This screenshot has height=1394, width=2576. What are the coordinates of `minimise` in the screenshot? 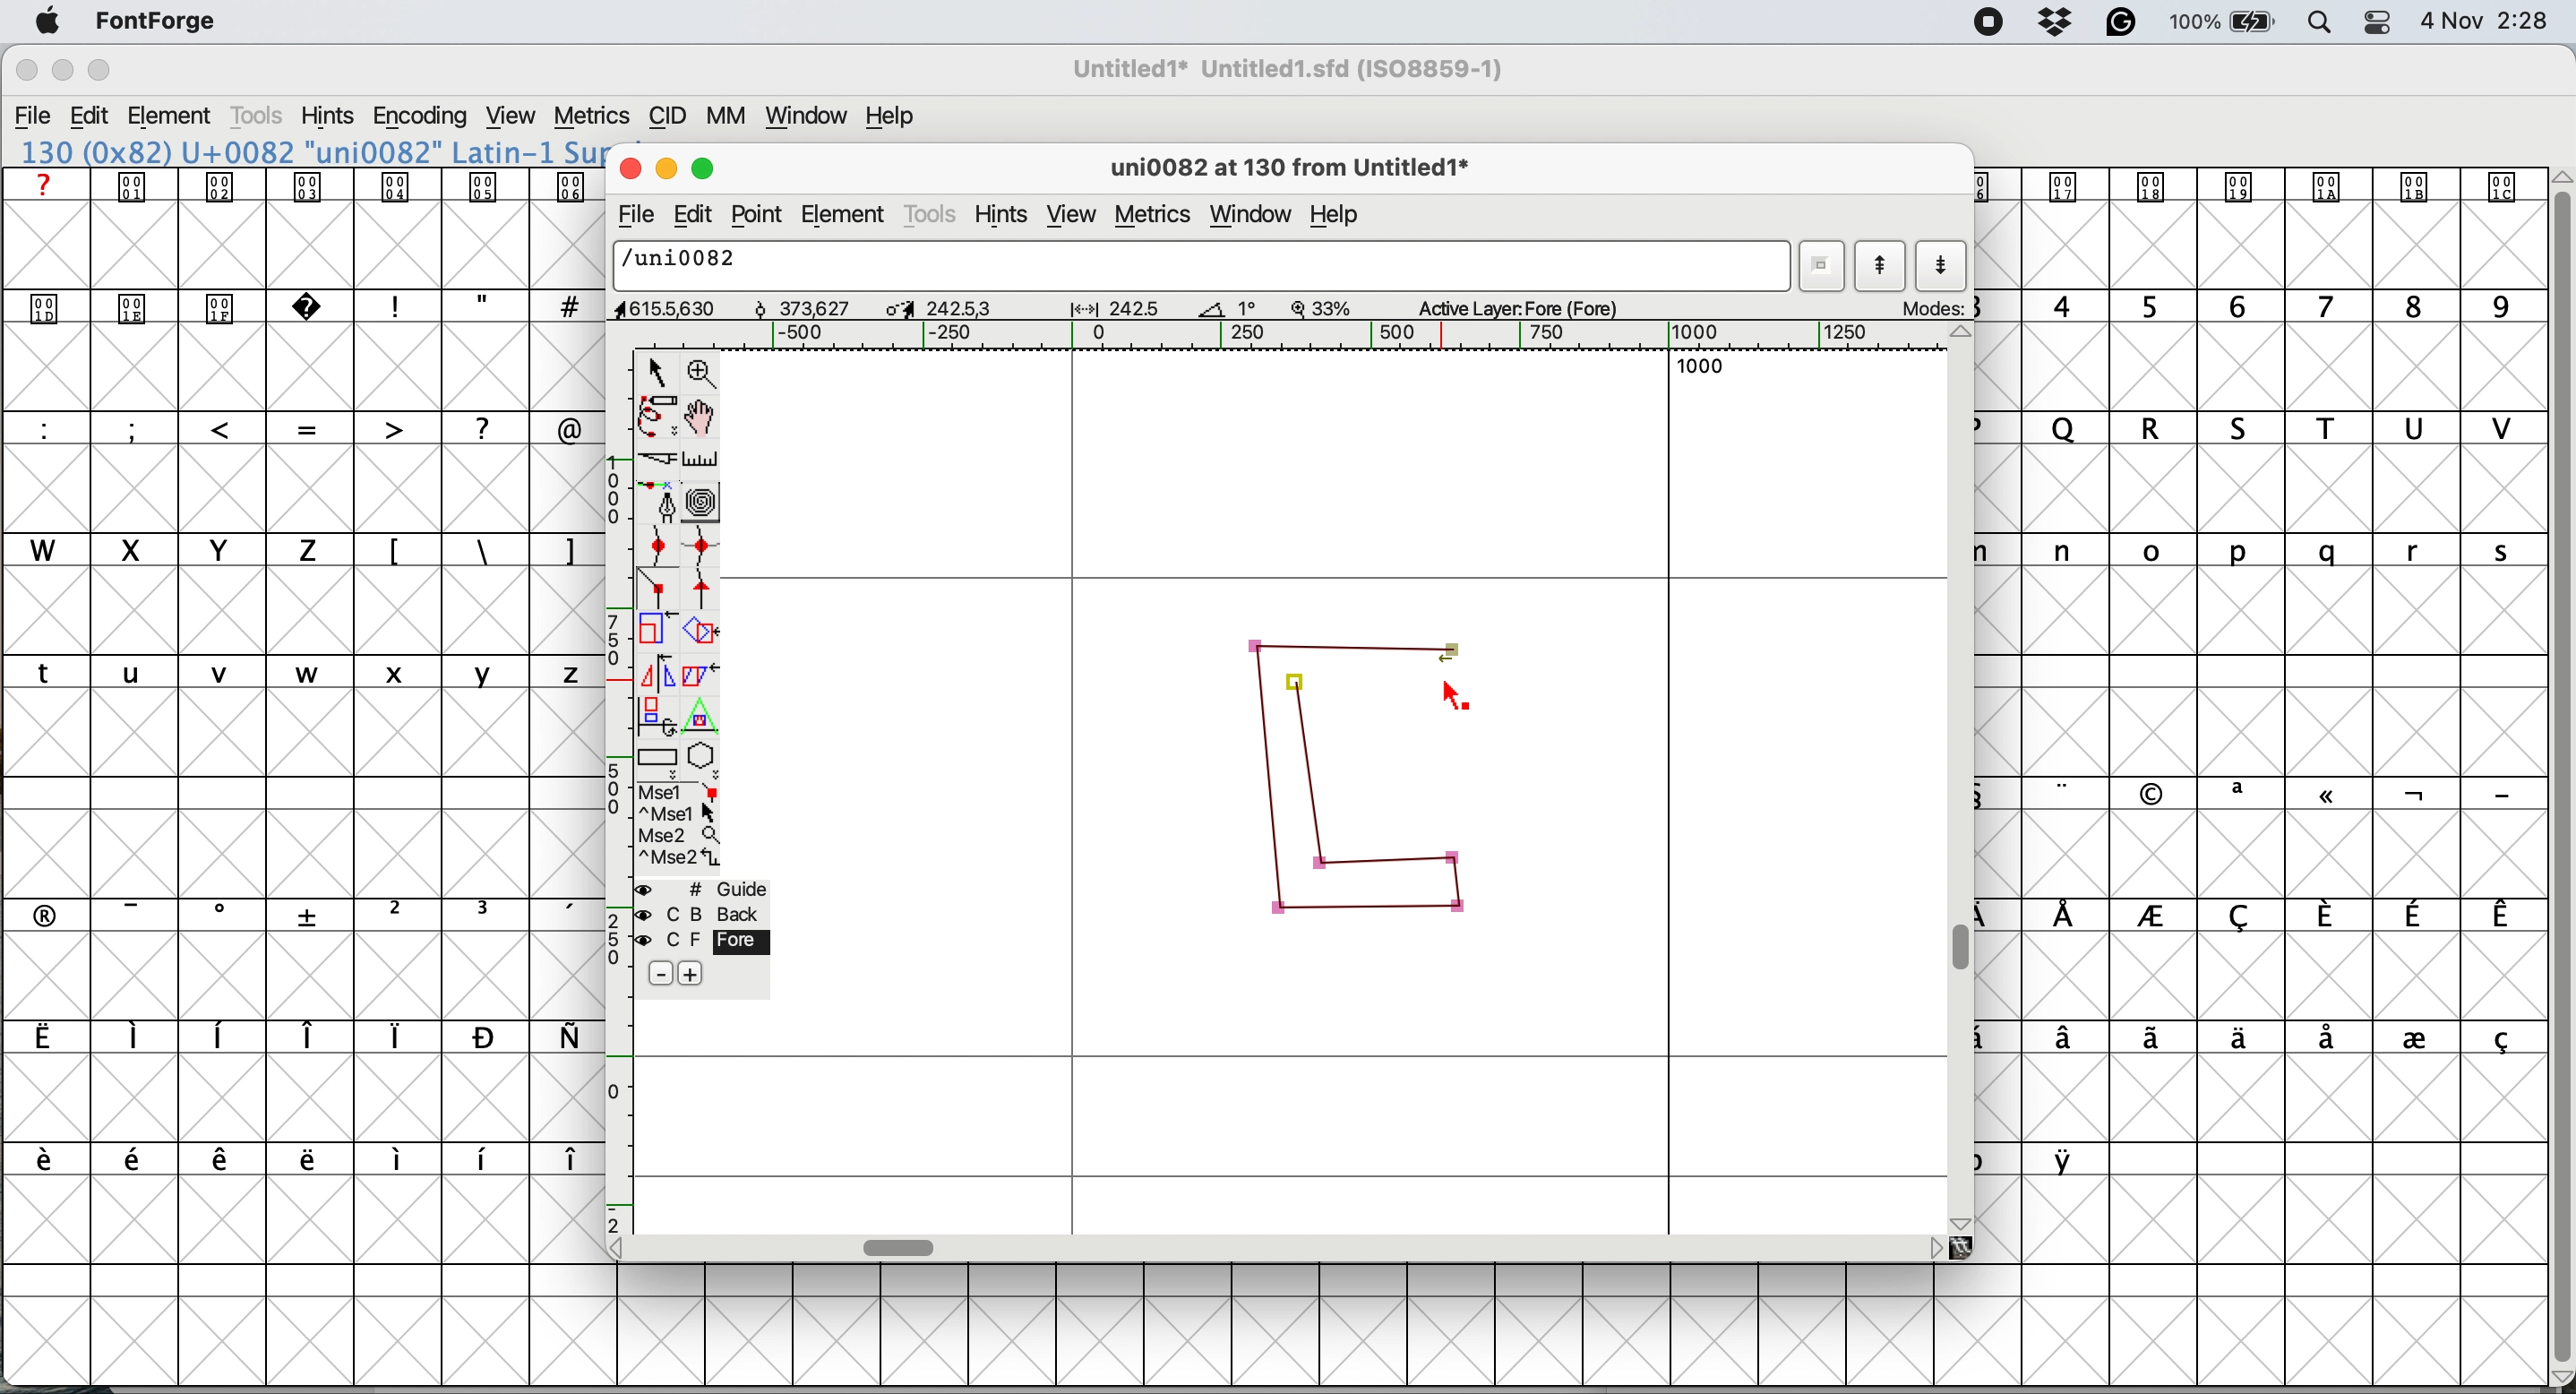 It's located at (61, 71).